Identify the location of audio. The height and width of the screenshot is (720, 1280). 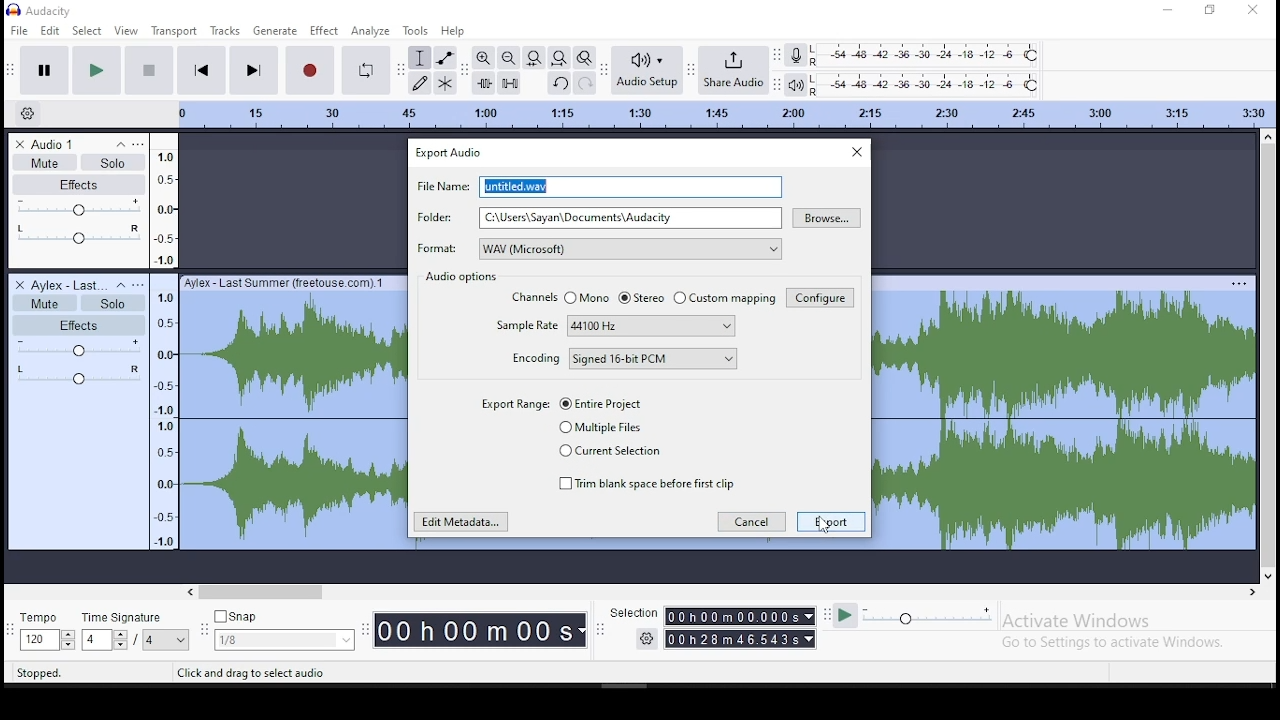
(295, 412).